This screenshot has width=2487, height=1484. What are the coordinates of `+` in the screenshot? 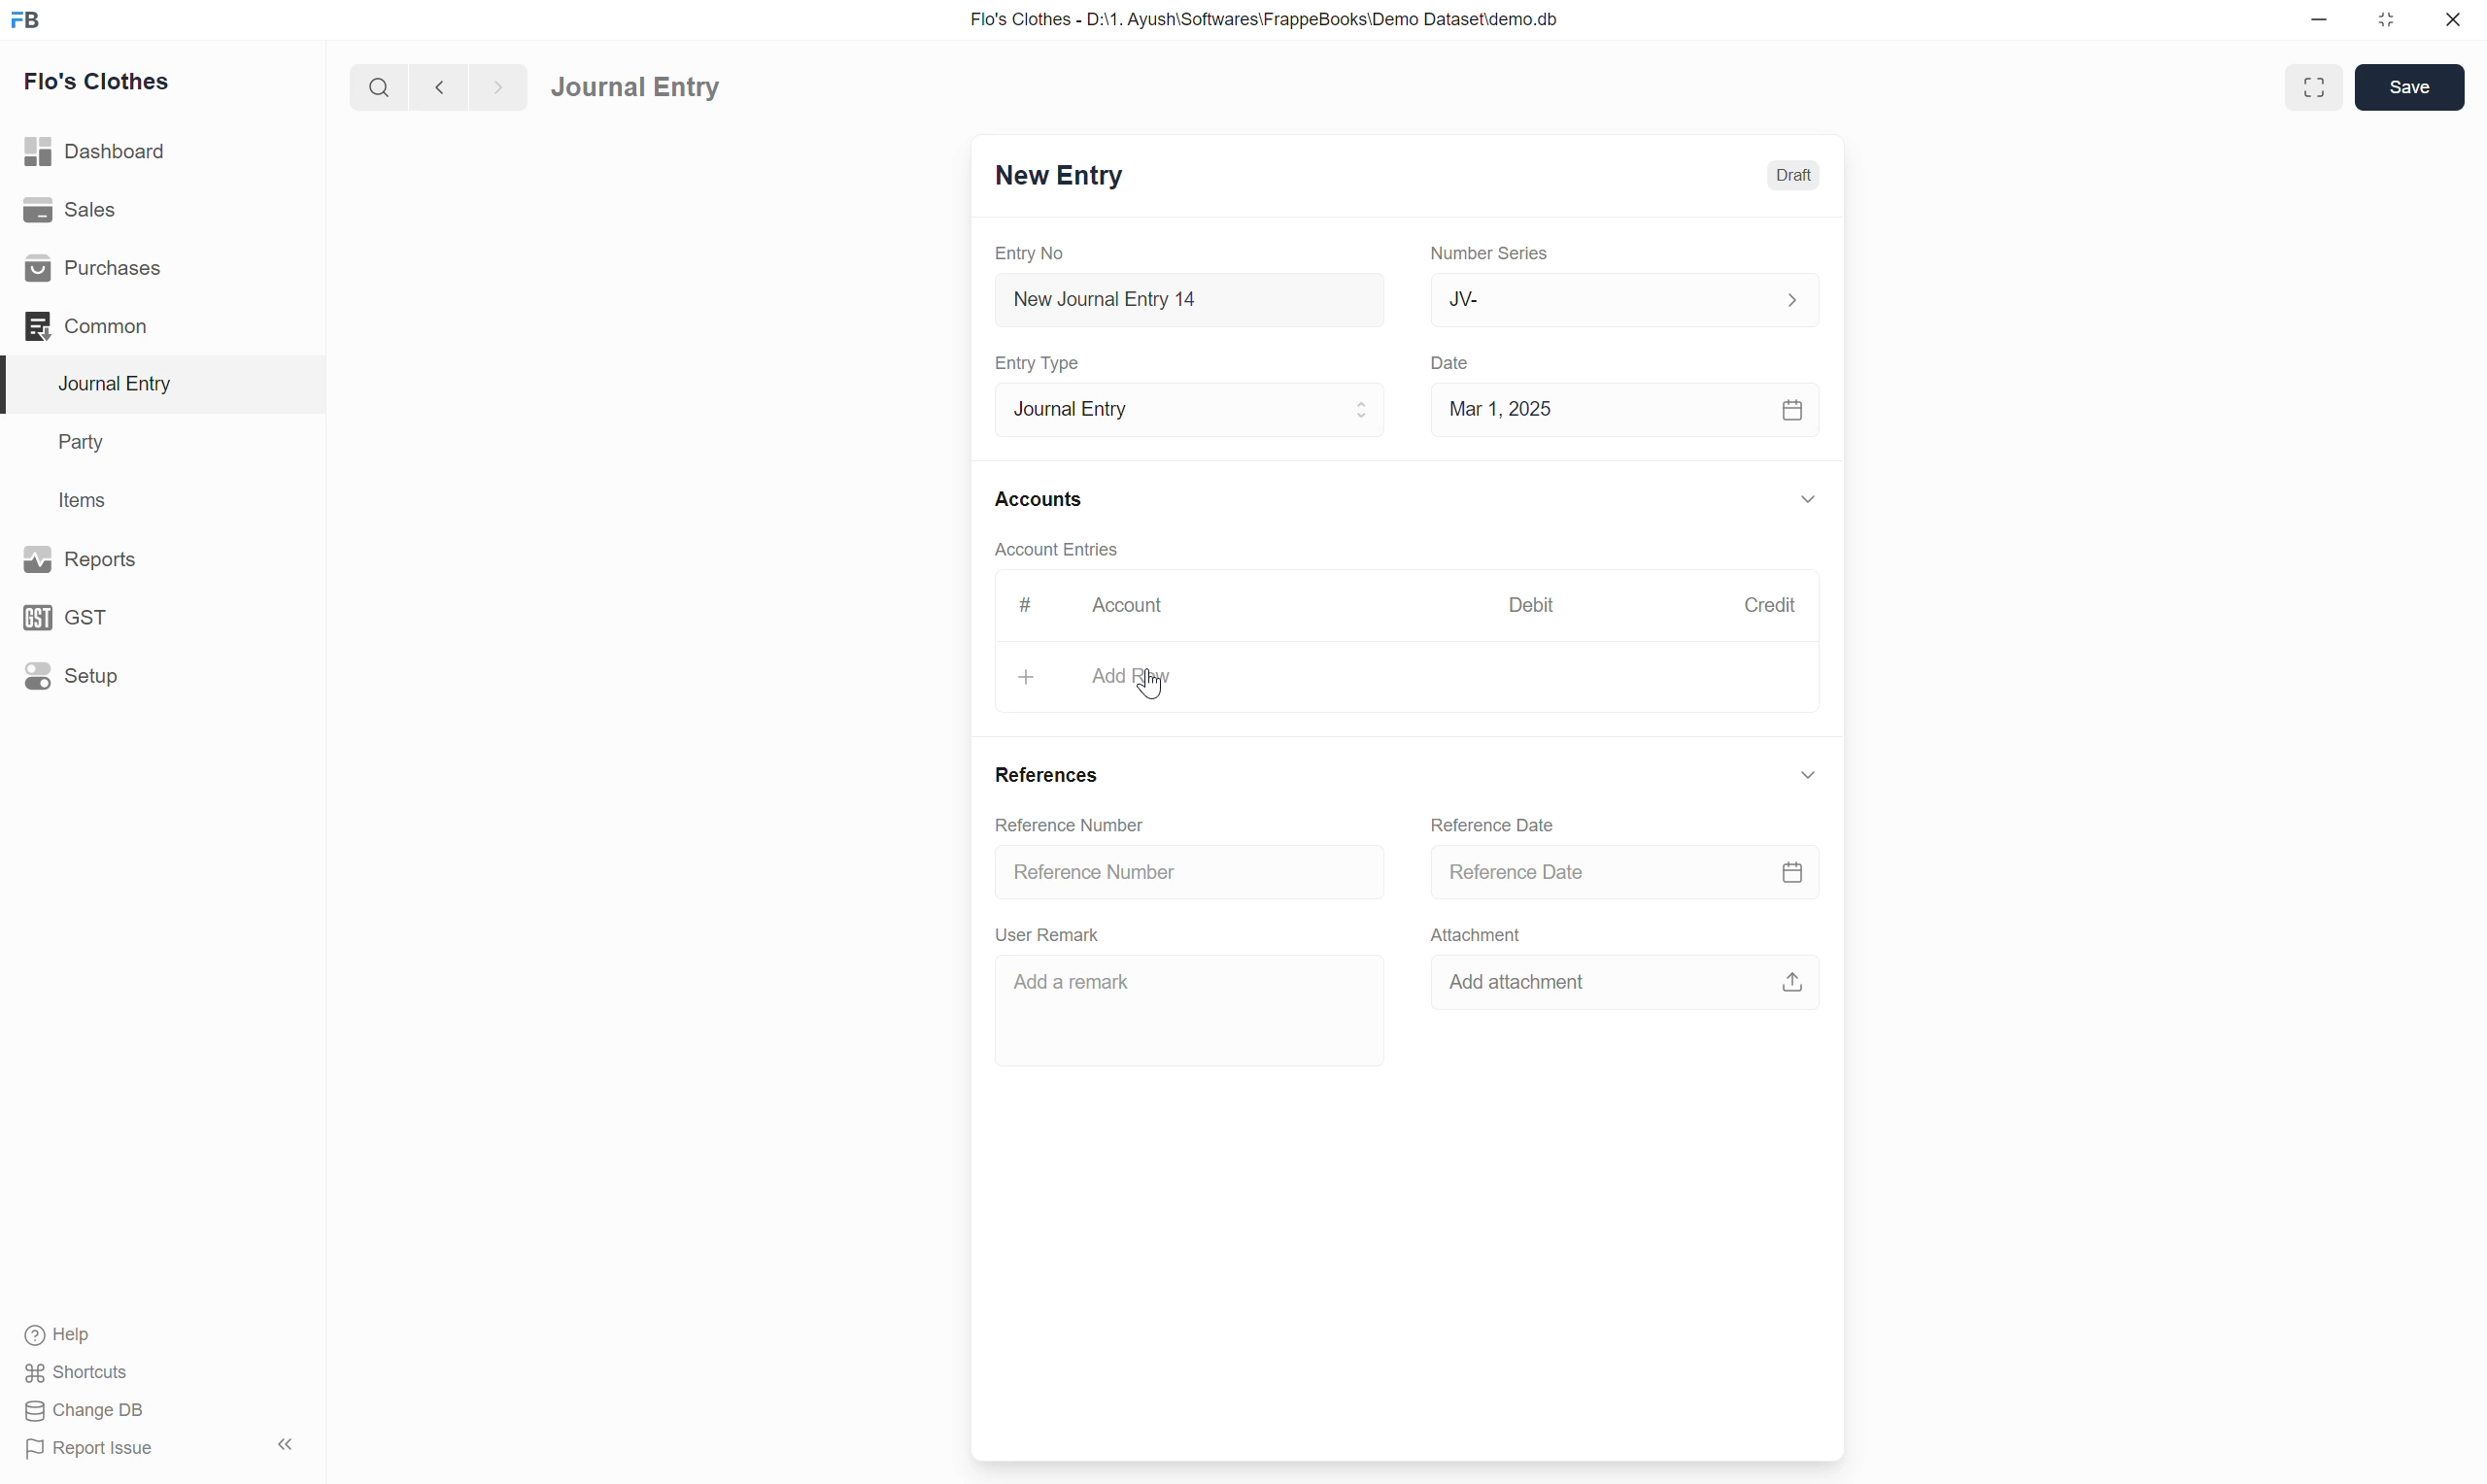 It's located at (1030, 677).